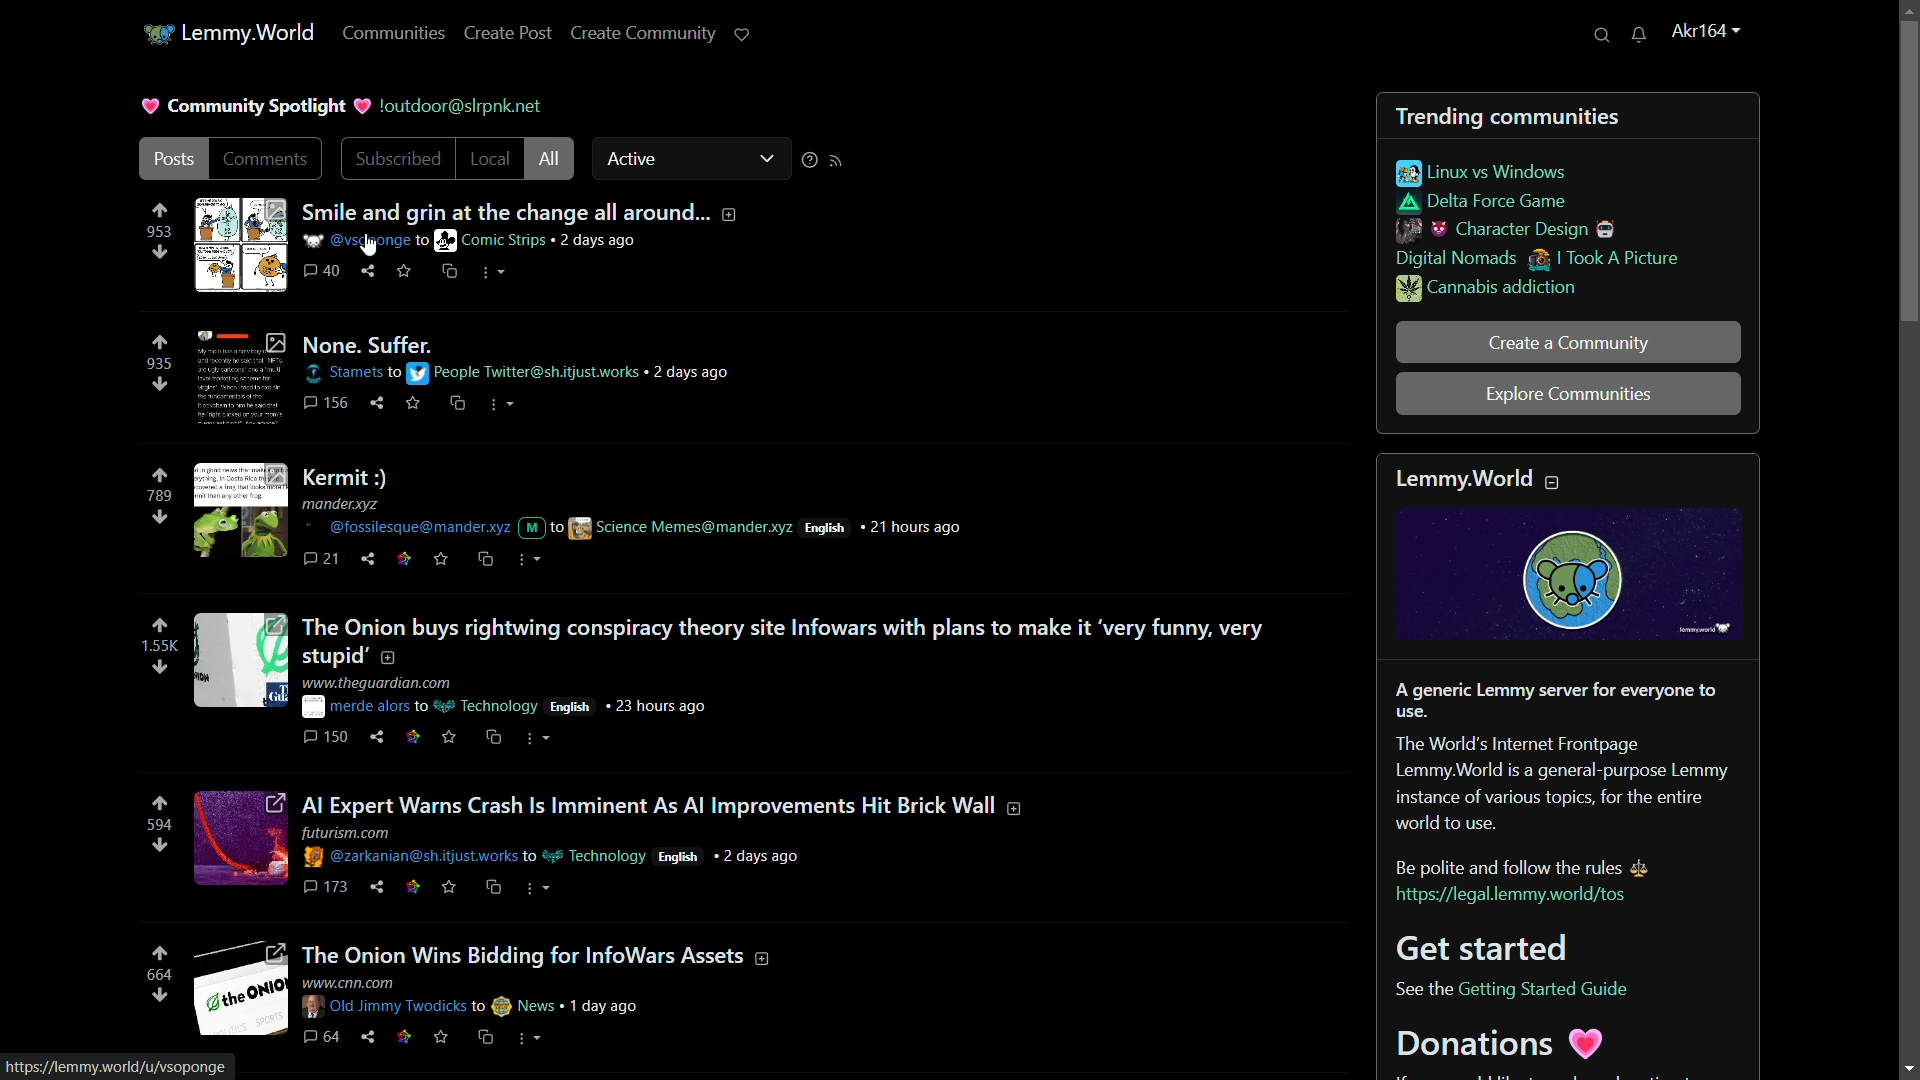 The width and height of the screenshot is (1920, 1080). What do you see at coordinates (648, 521) in the screenshot?
I see `post details` at bounding box center [648, 521].